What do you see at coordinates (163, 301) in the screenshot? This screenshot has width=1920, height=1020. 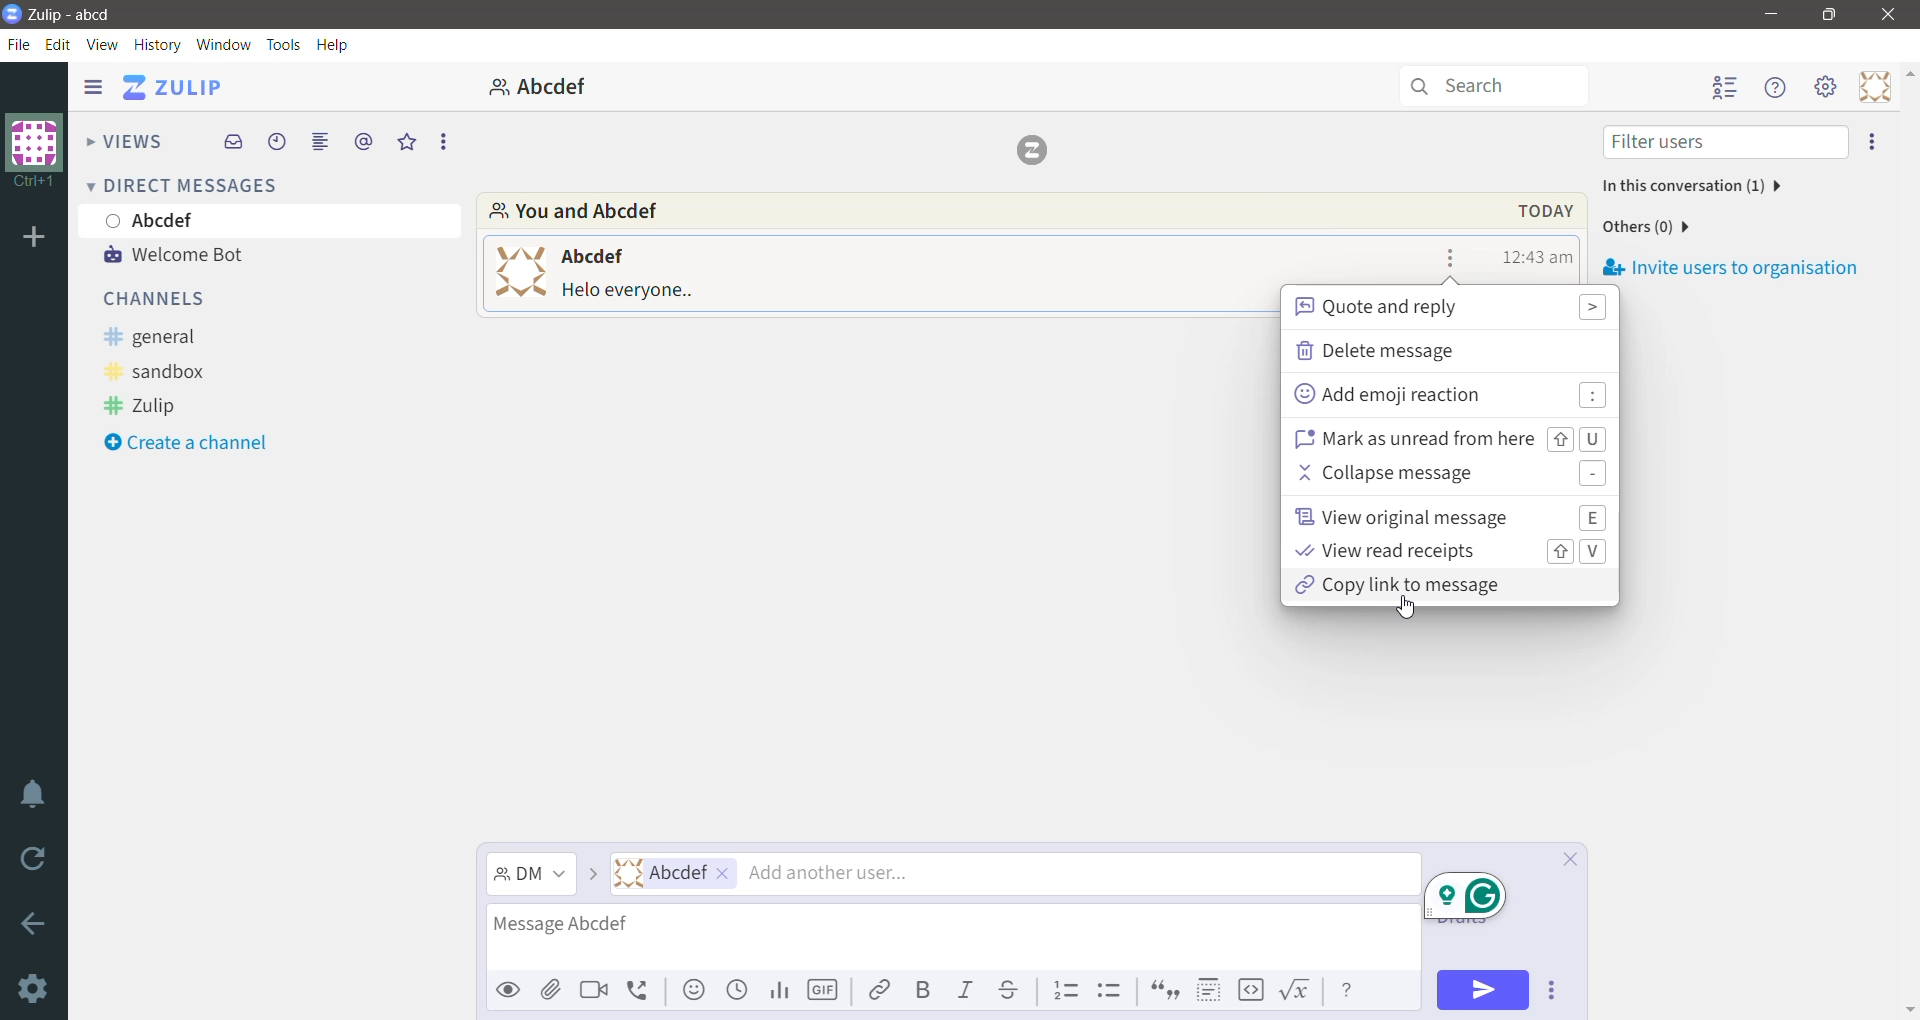 I see `Channels` at bounding box center [163, 301].